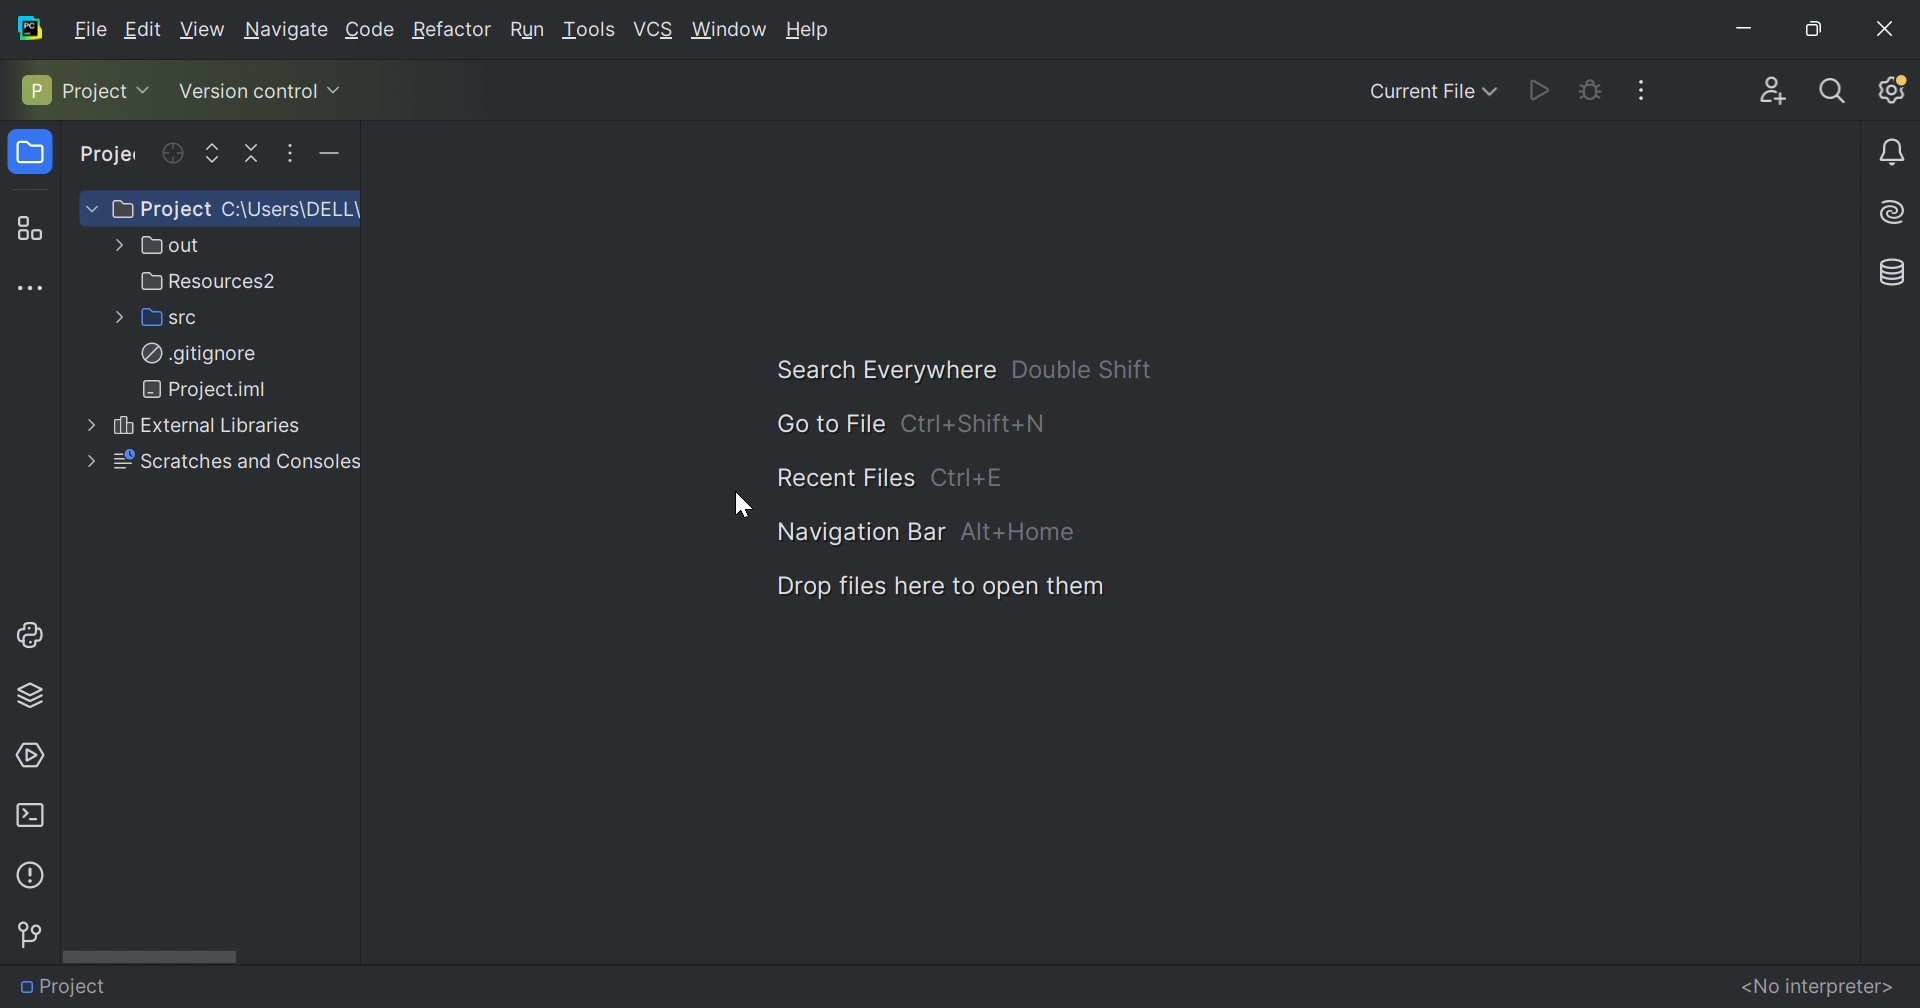 This screenshot has height=1008, width=1920. Describe the element at coordinates (160, 209) in the screenshot. I see `Project` at that location.